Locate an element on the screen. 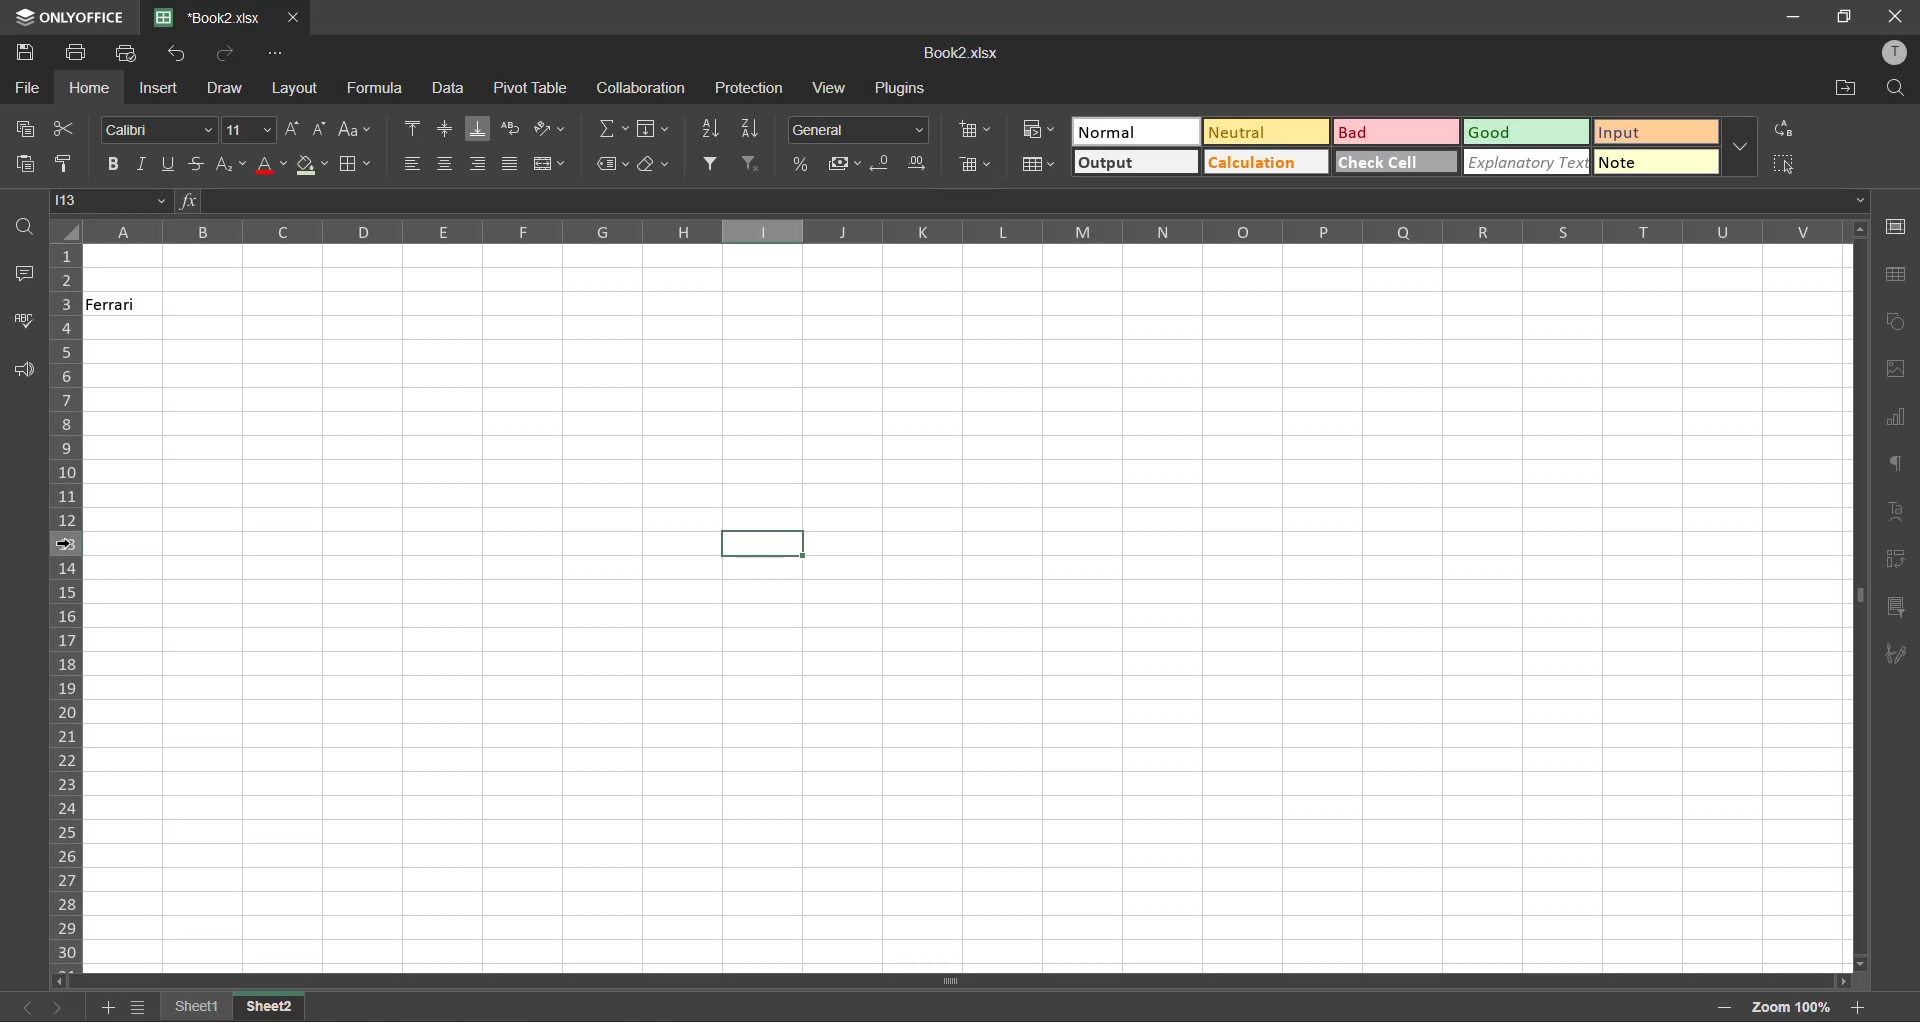 Image resolution: width=1920 pixels, height=1022 pixels. shapes is located at coordinates (1901, 322).